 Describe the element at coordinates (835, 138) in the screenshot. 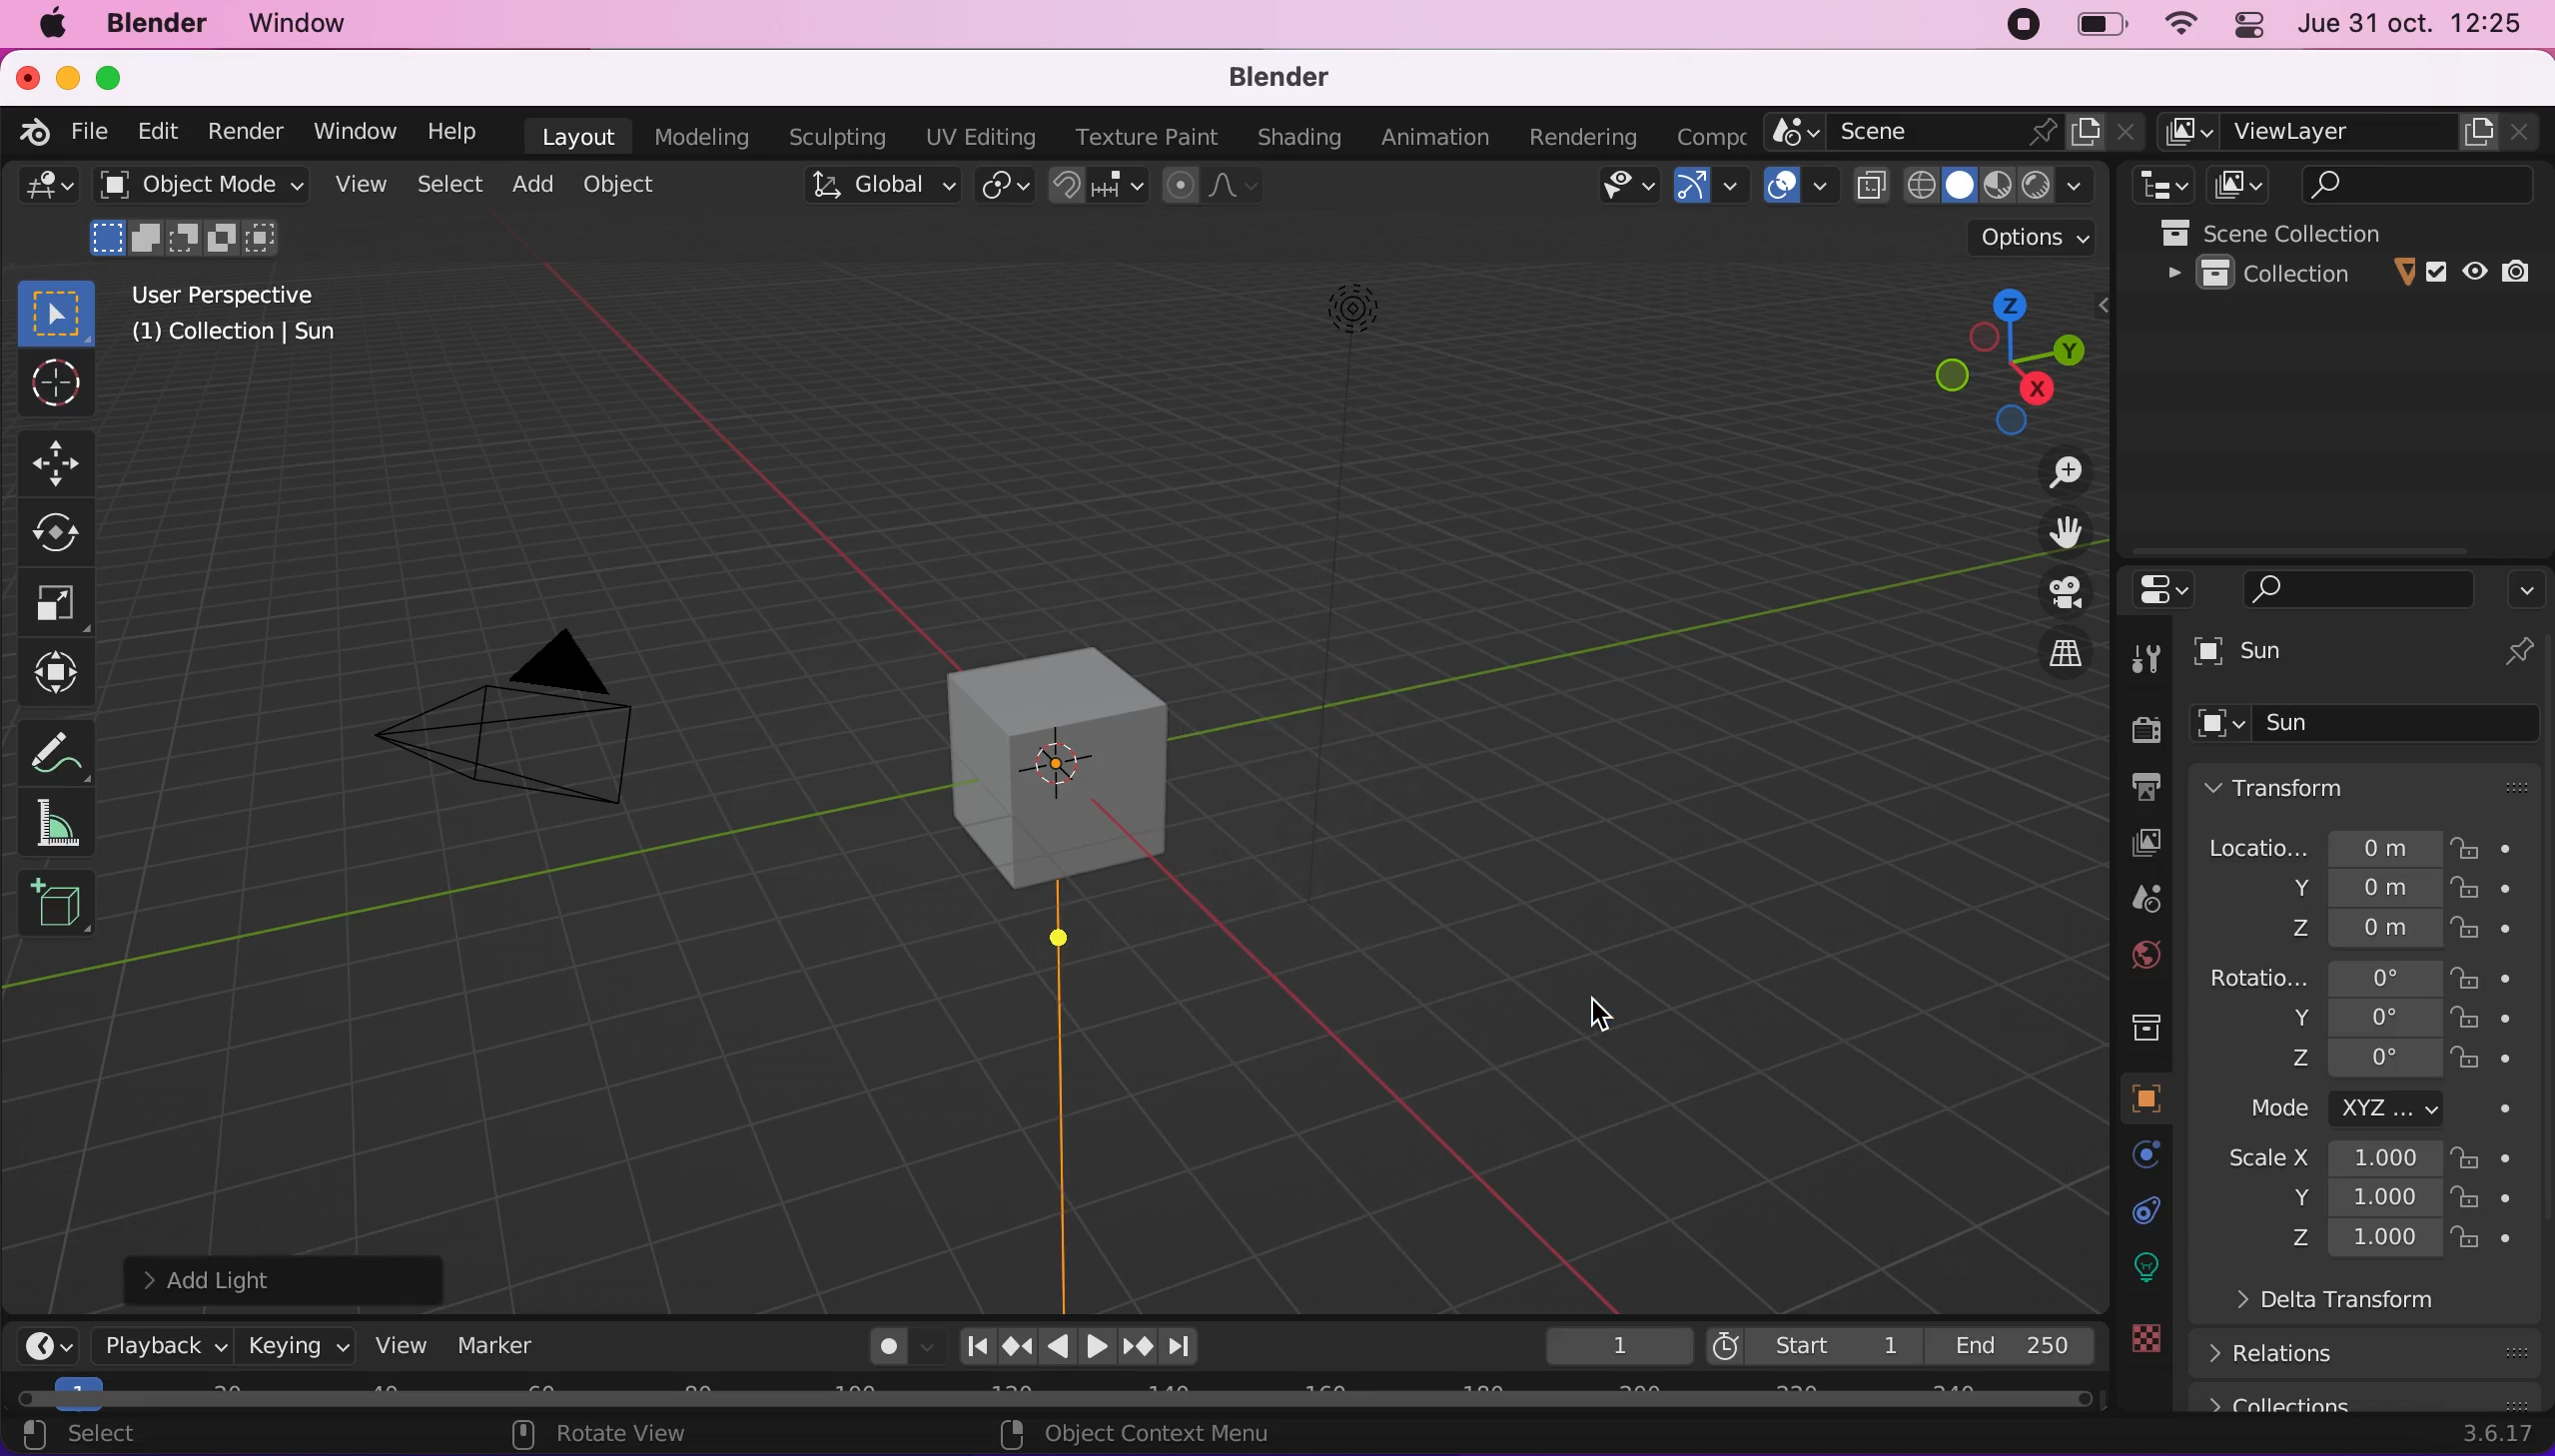

I see `sculpting` at that location.